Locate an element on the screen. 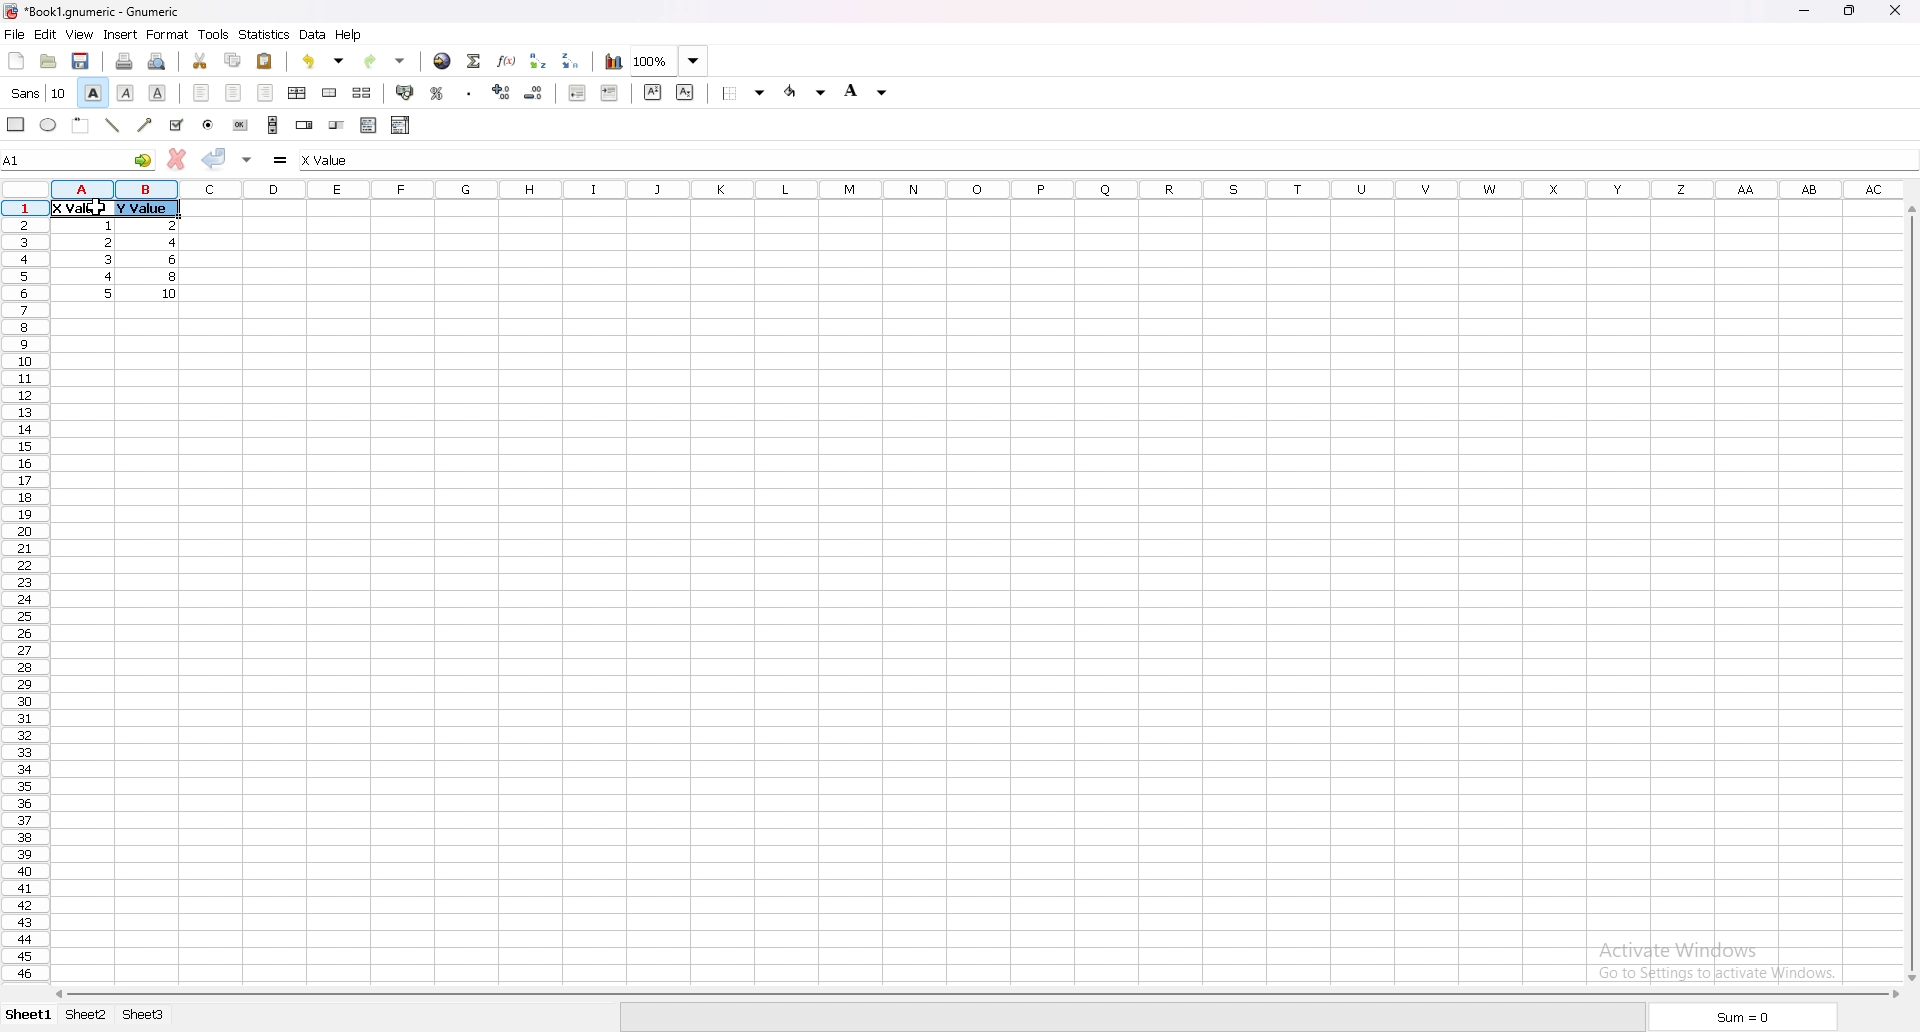 This screenshot has height=1032, width=1920. rectangle is located at coordinates (16, 123).